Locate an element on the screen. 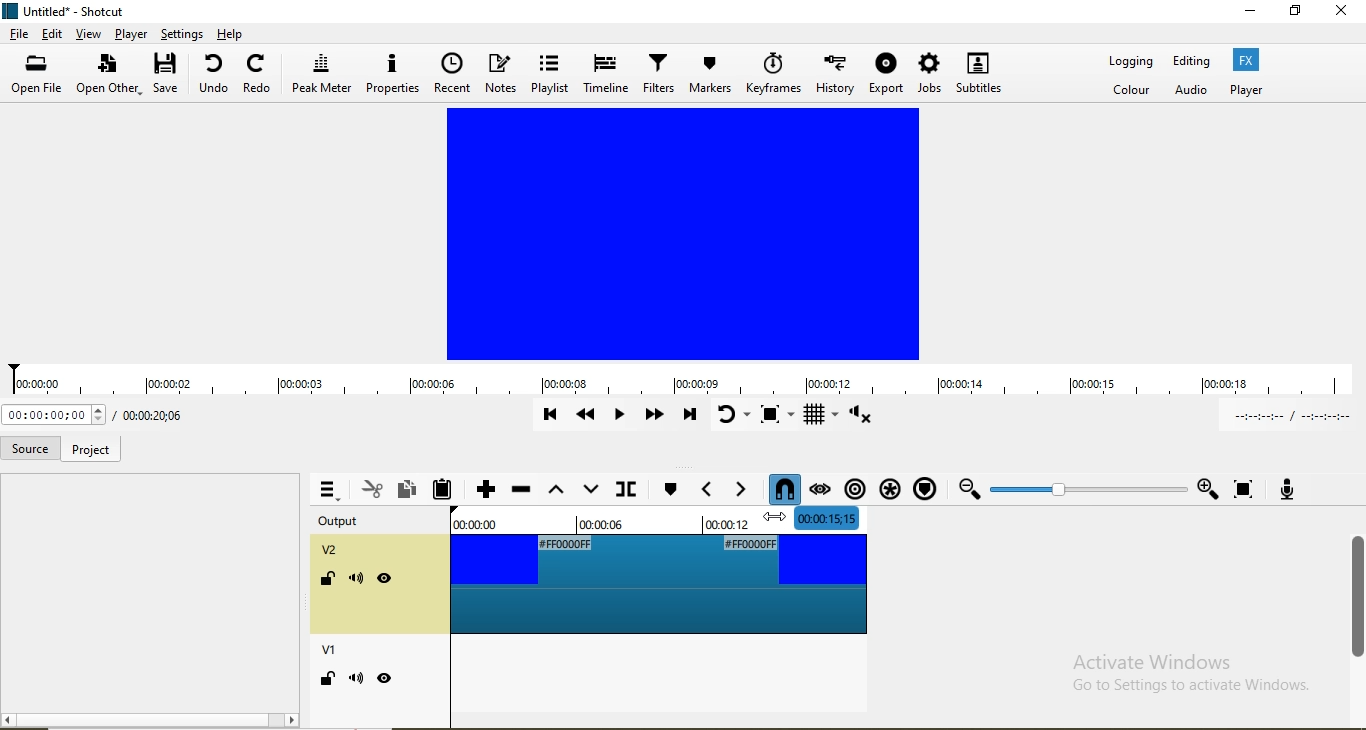 The height and width of the screenshot is (730, 1366). mute is located at coordinates (358, 582).